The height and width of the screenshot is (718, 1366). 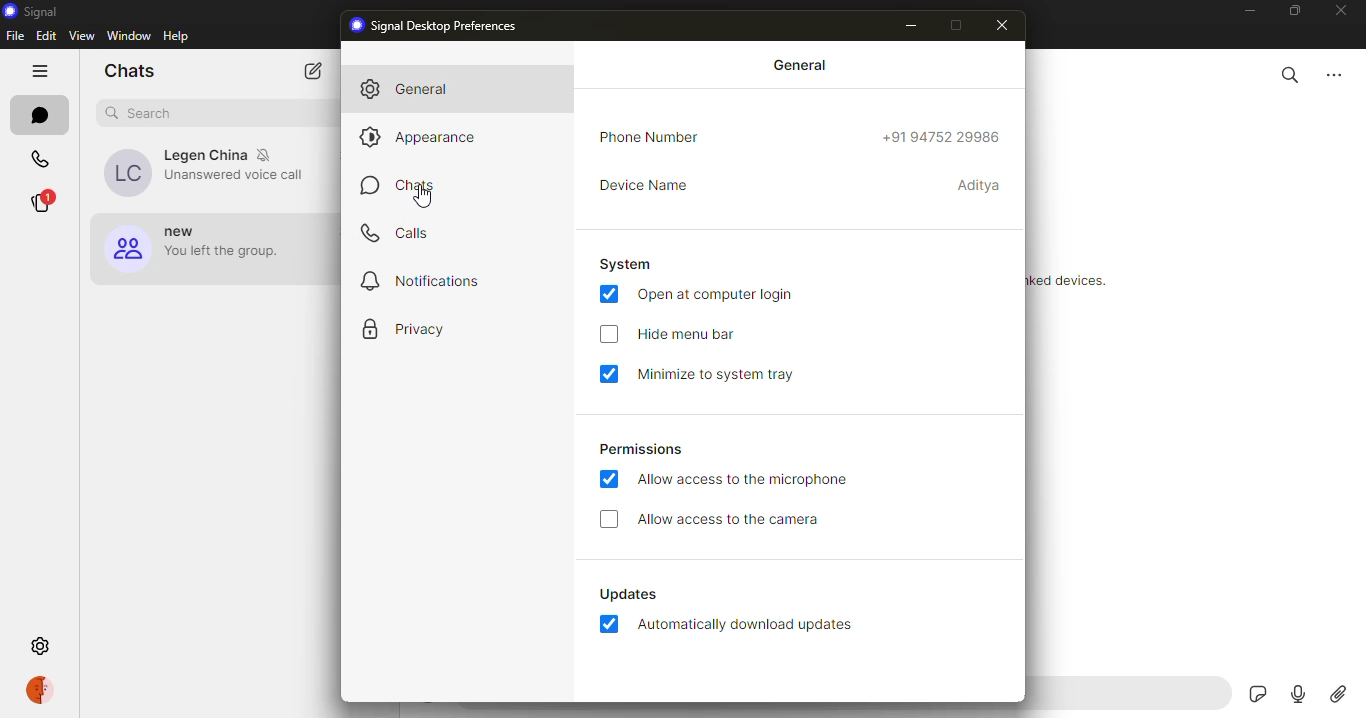 What do you see at coordinates (607, 520) in the screenshot?
I see `enable` at bounding box center [607, 520].